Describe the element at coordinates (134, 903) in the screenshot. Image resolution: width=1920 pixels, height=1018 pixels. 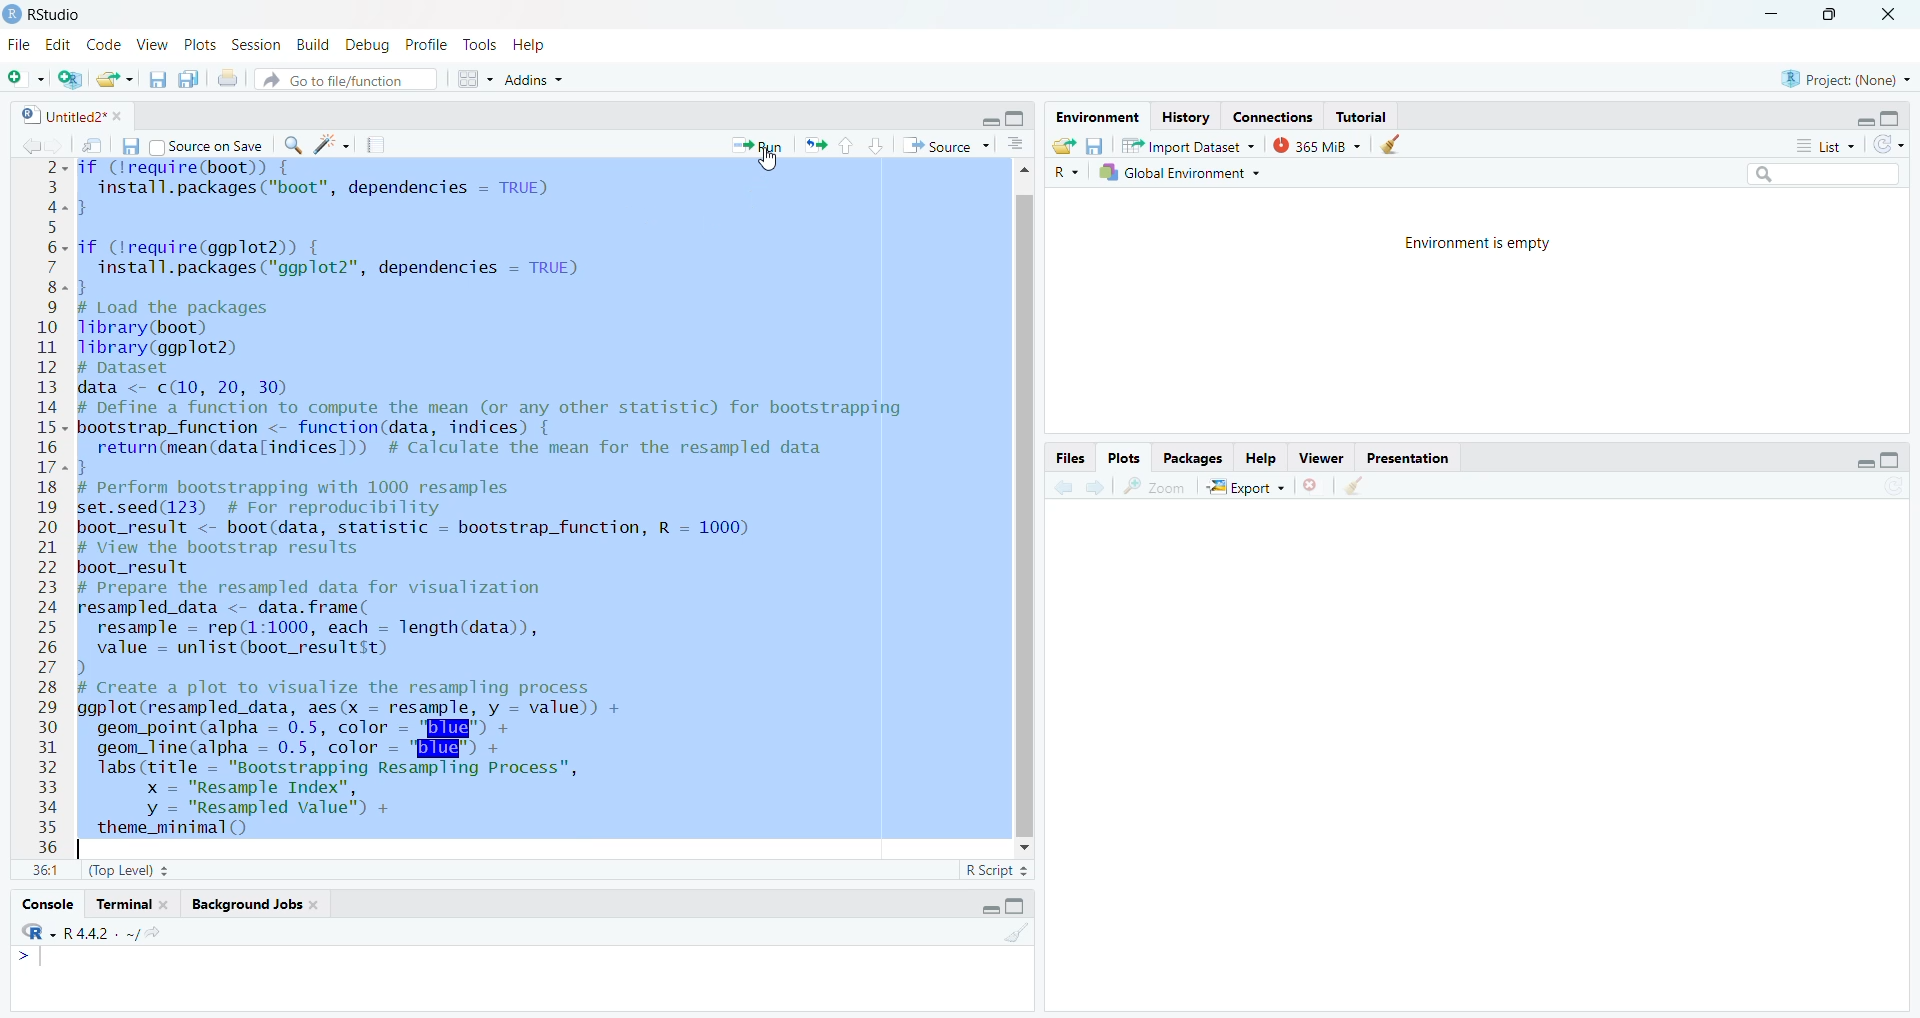
I see `terminal` at that location.